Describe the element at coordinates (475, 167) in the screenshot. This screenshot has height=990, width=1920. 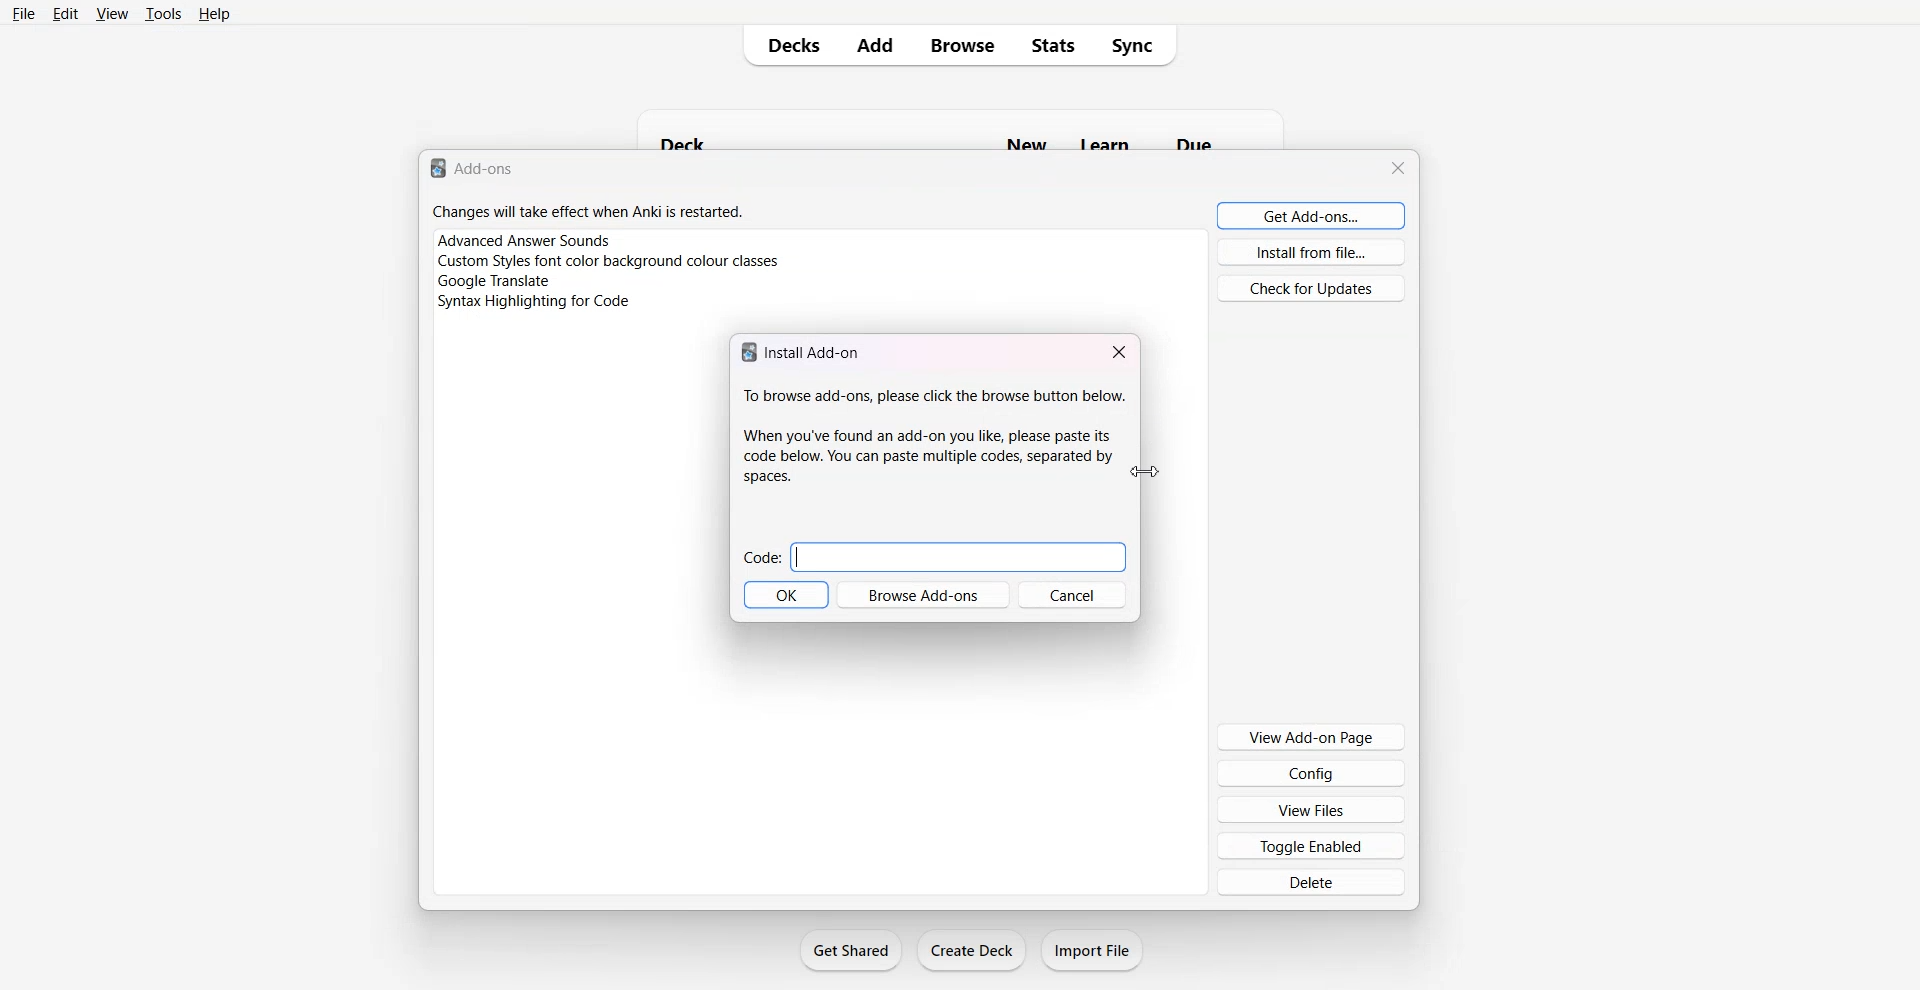
I see `add-ons` at that location.